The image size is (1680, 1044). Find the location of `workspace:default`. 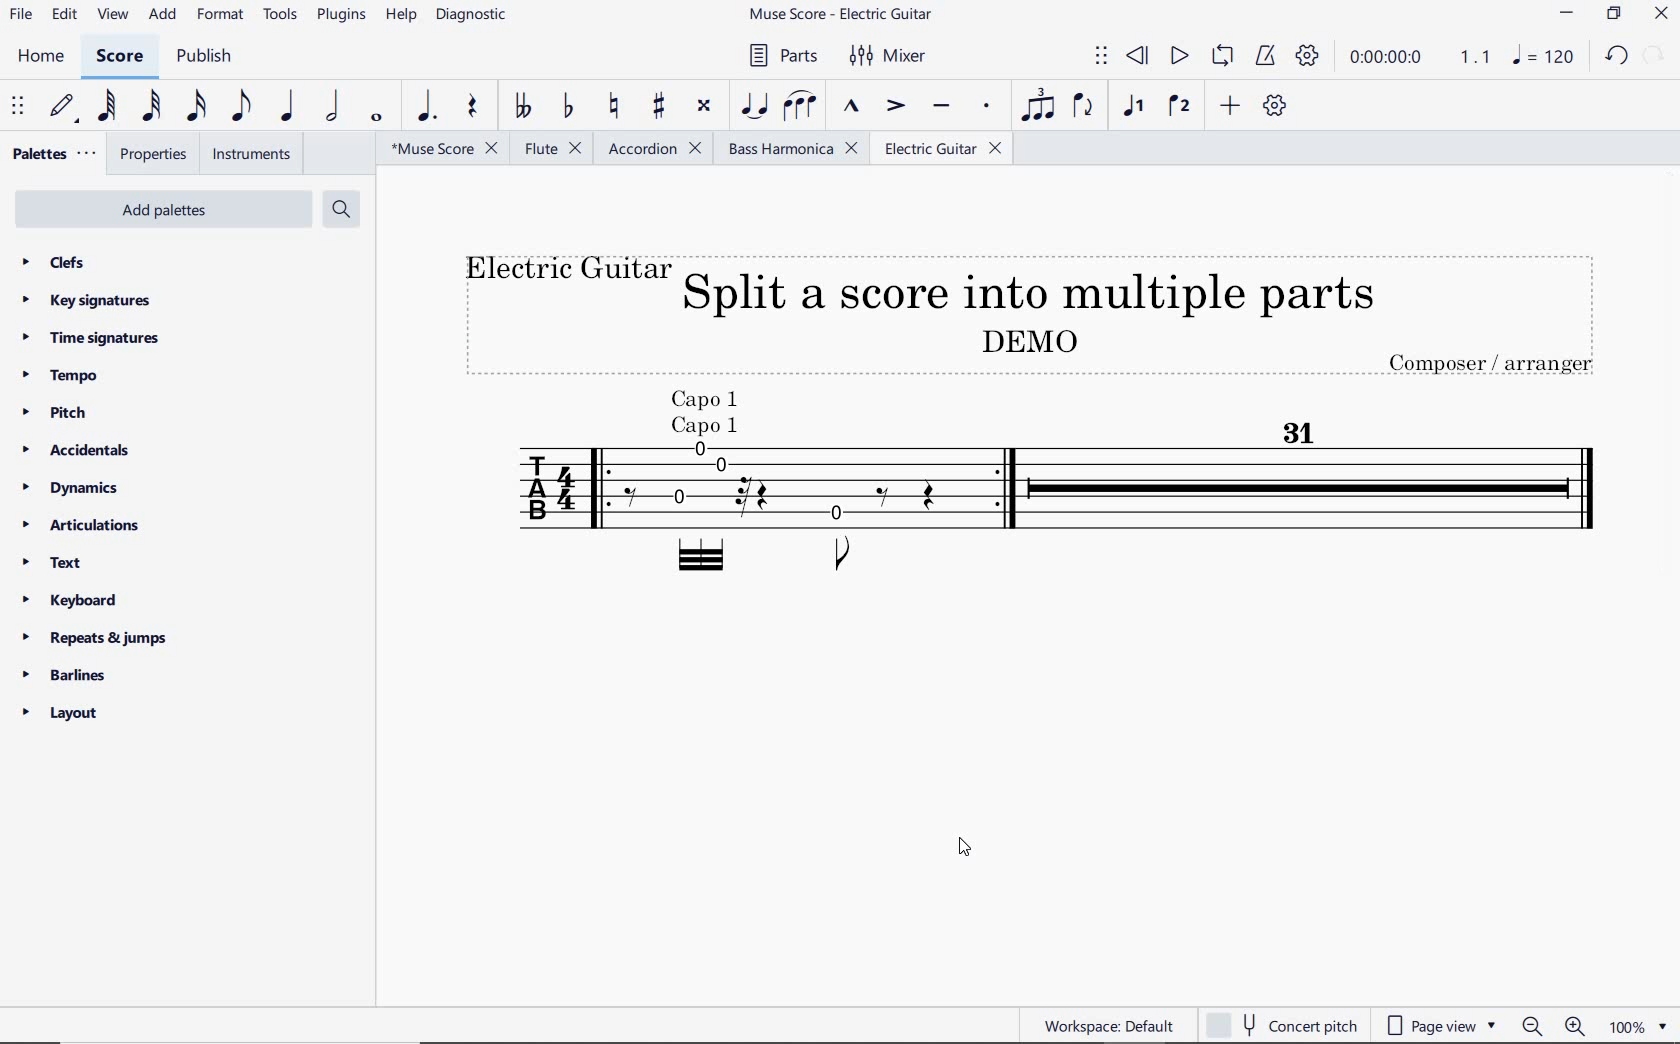

workspace:default is located at coordinates (1114, 1028).